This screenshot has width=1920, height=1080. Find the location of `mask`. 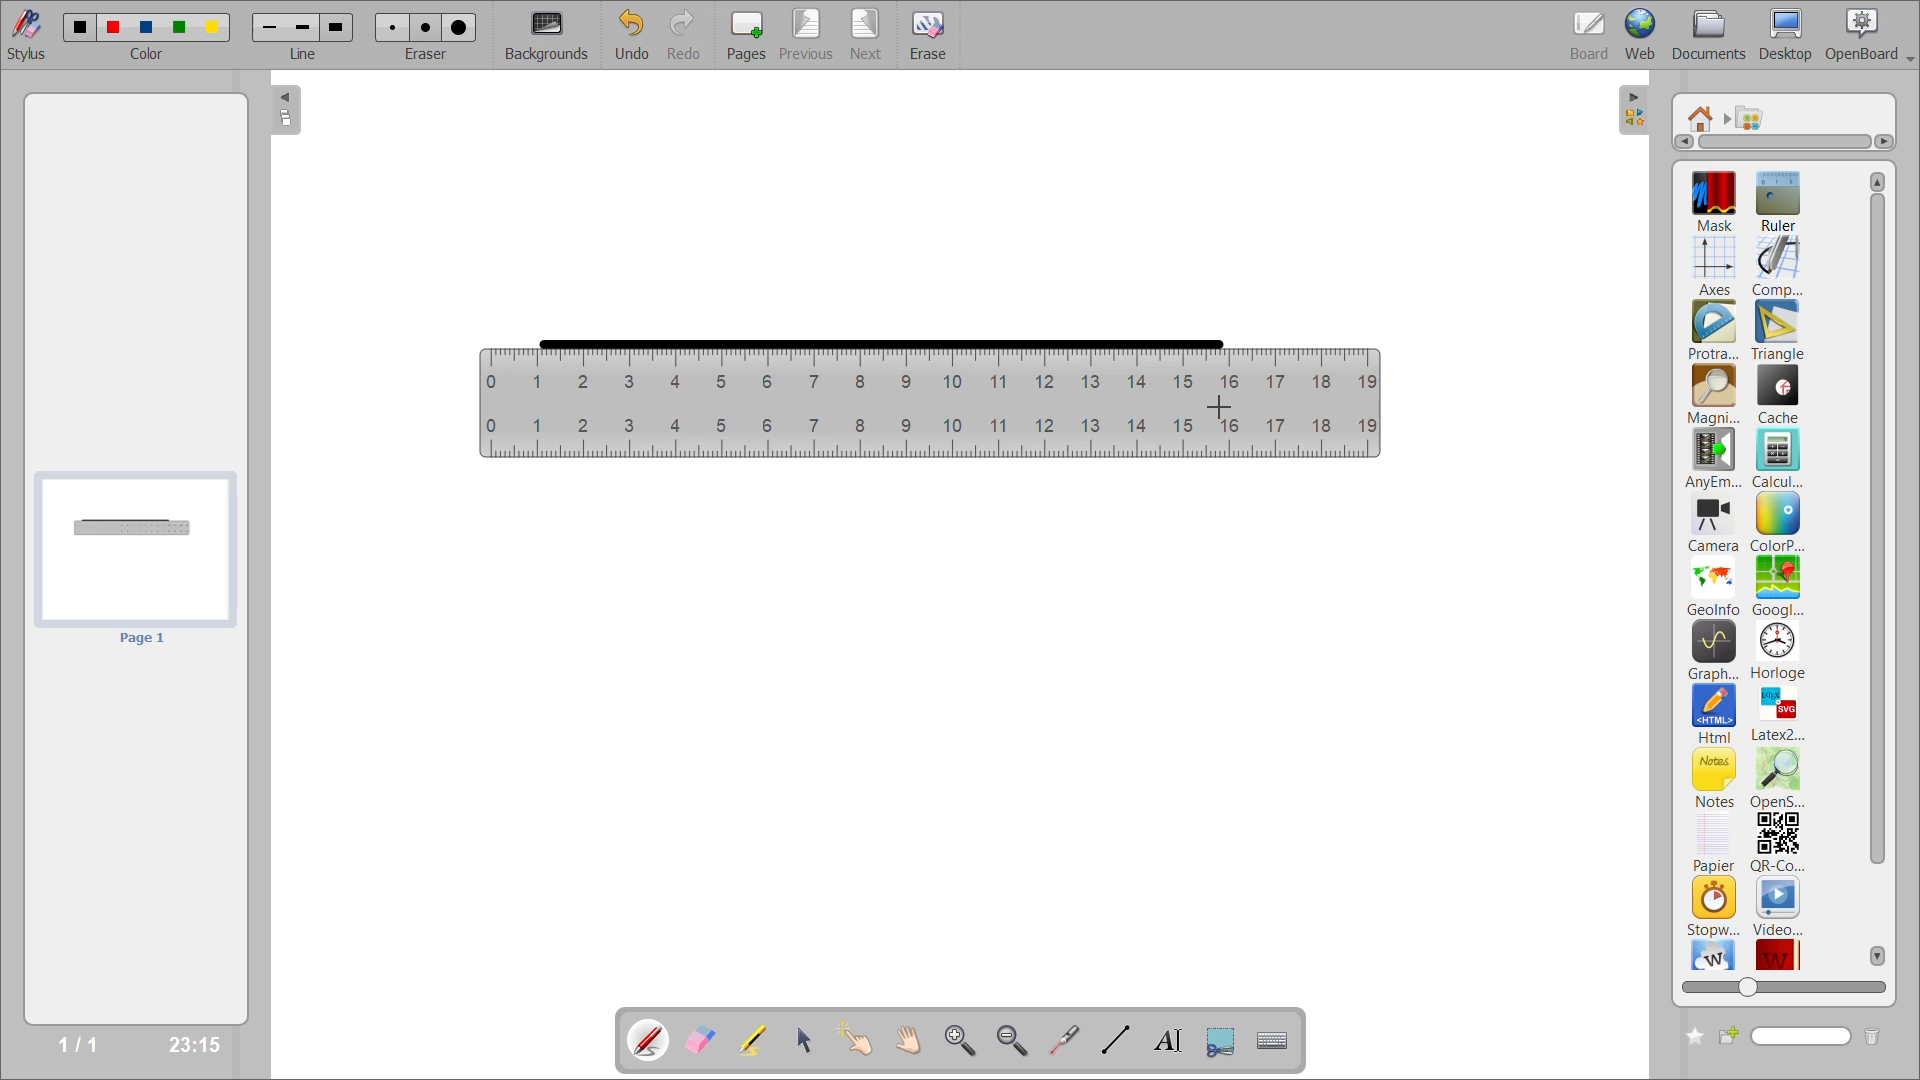

mask is located at coordinates (1719, 200).